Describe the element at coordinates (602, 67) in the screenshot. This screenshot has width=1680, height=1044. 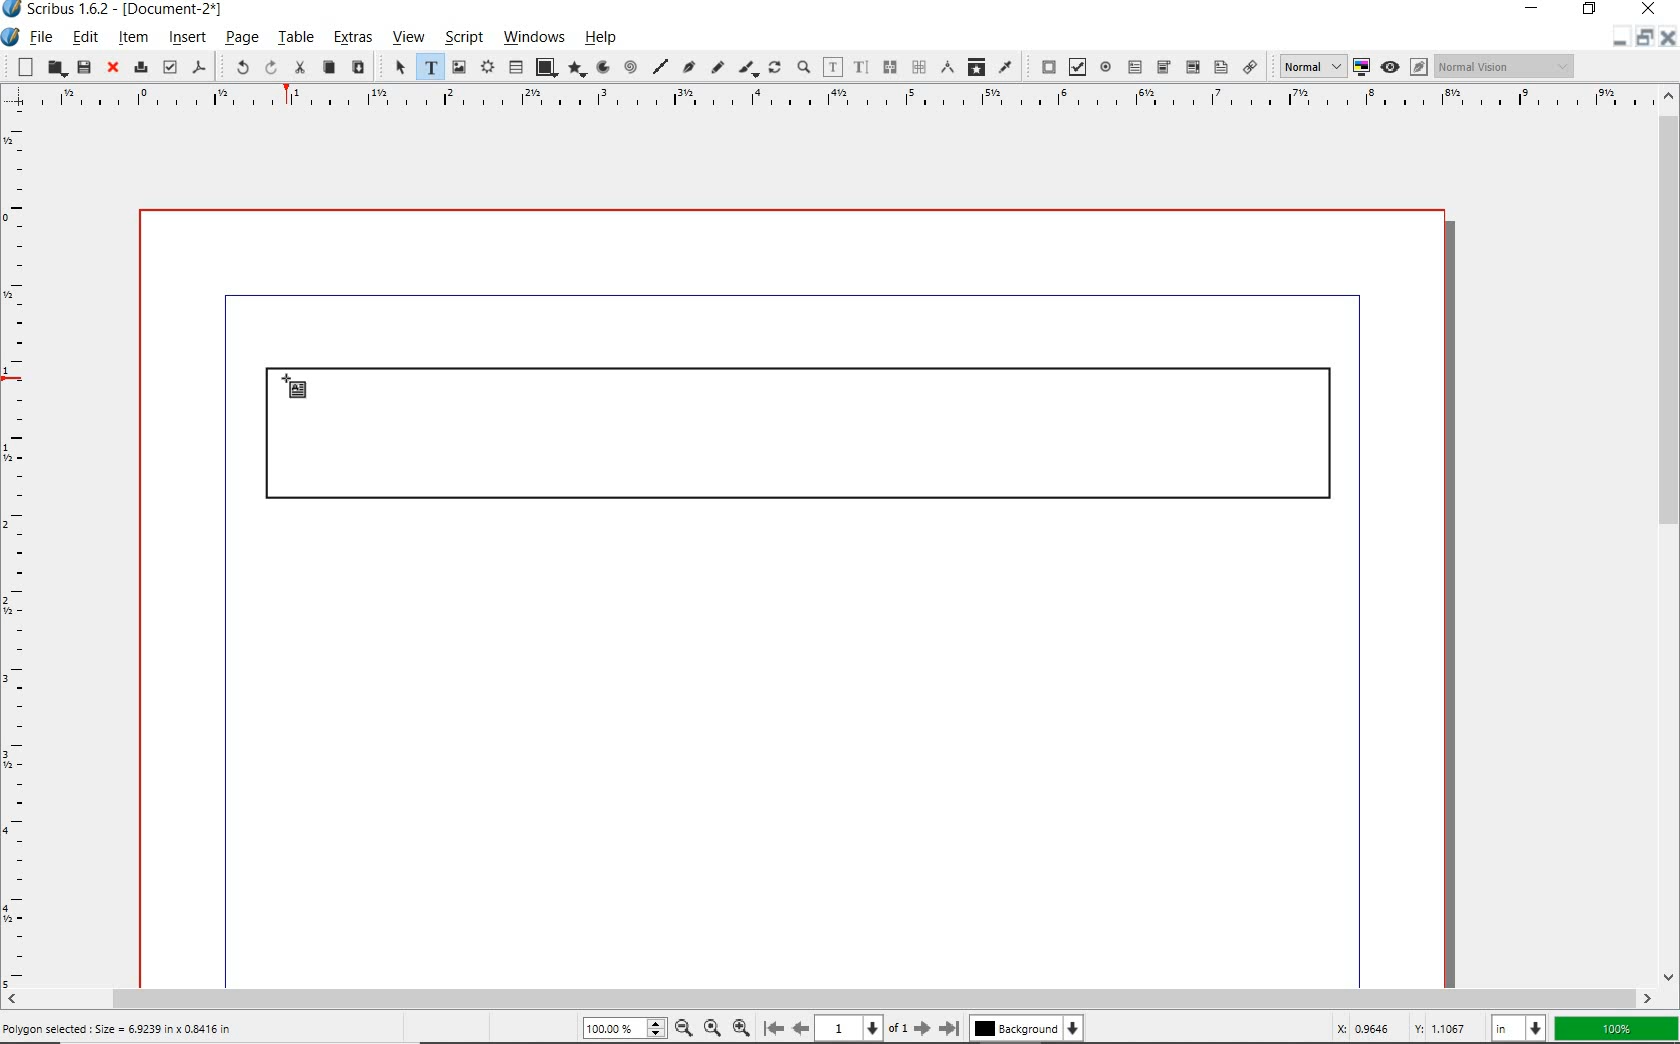
I see `arc` at that location.